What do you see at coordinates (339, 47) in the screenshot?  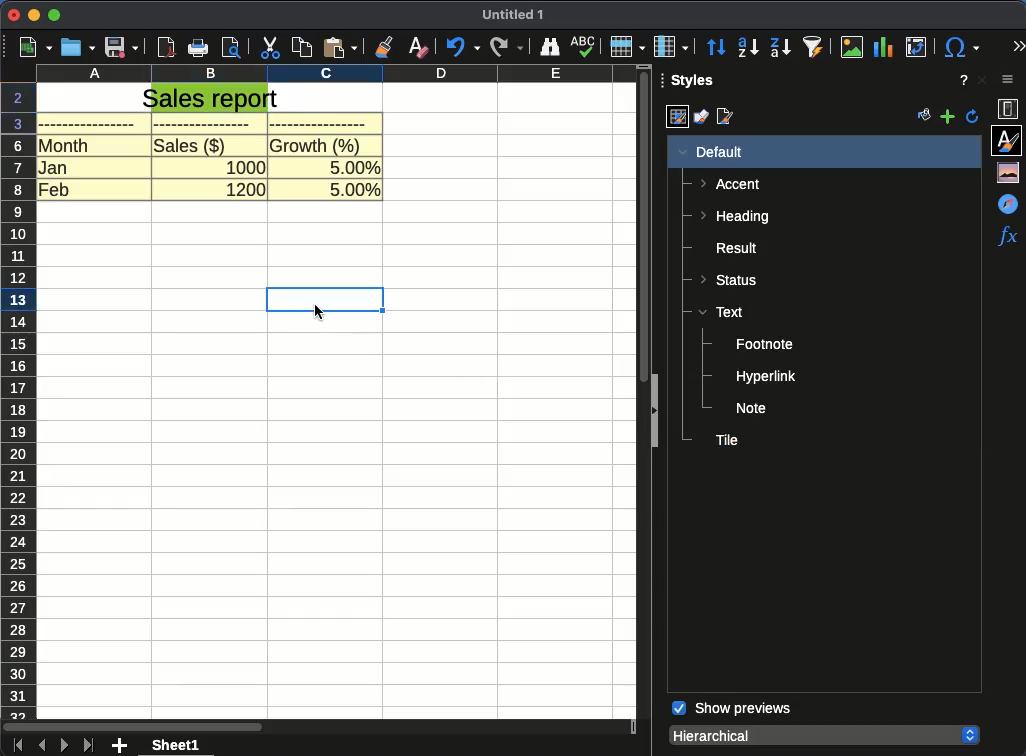 I see `paste` at bounding box center [339, 47].